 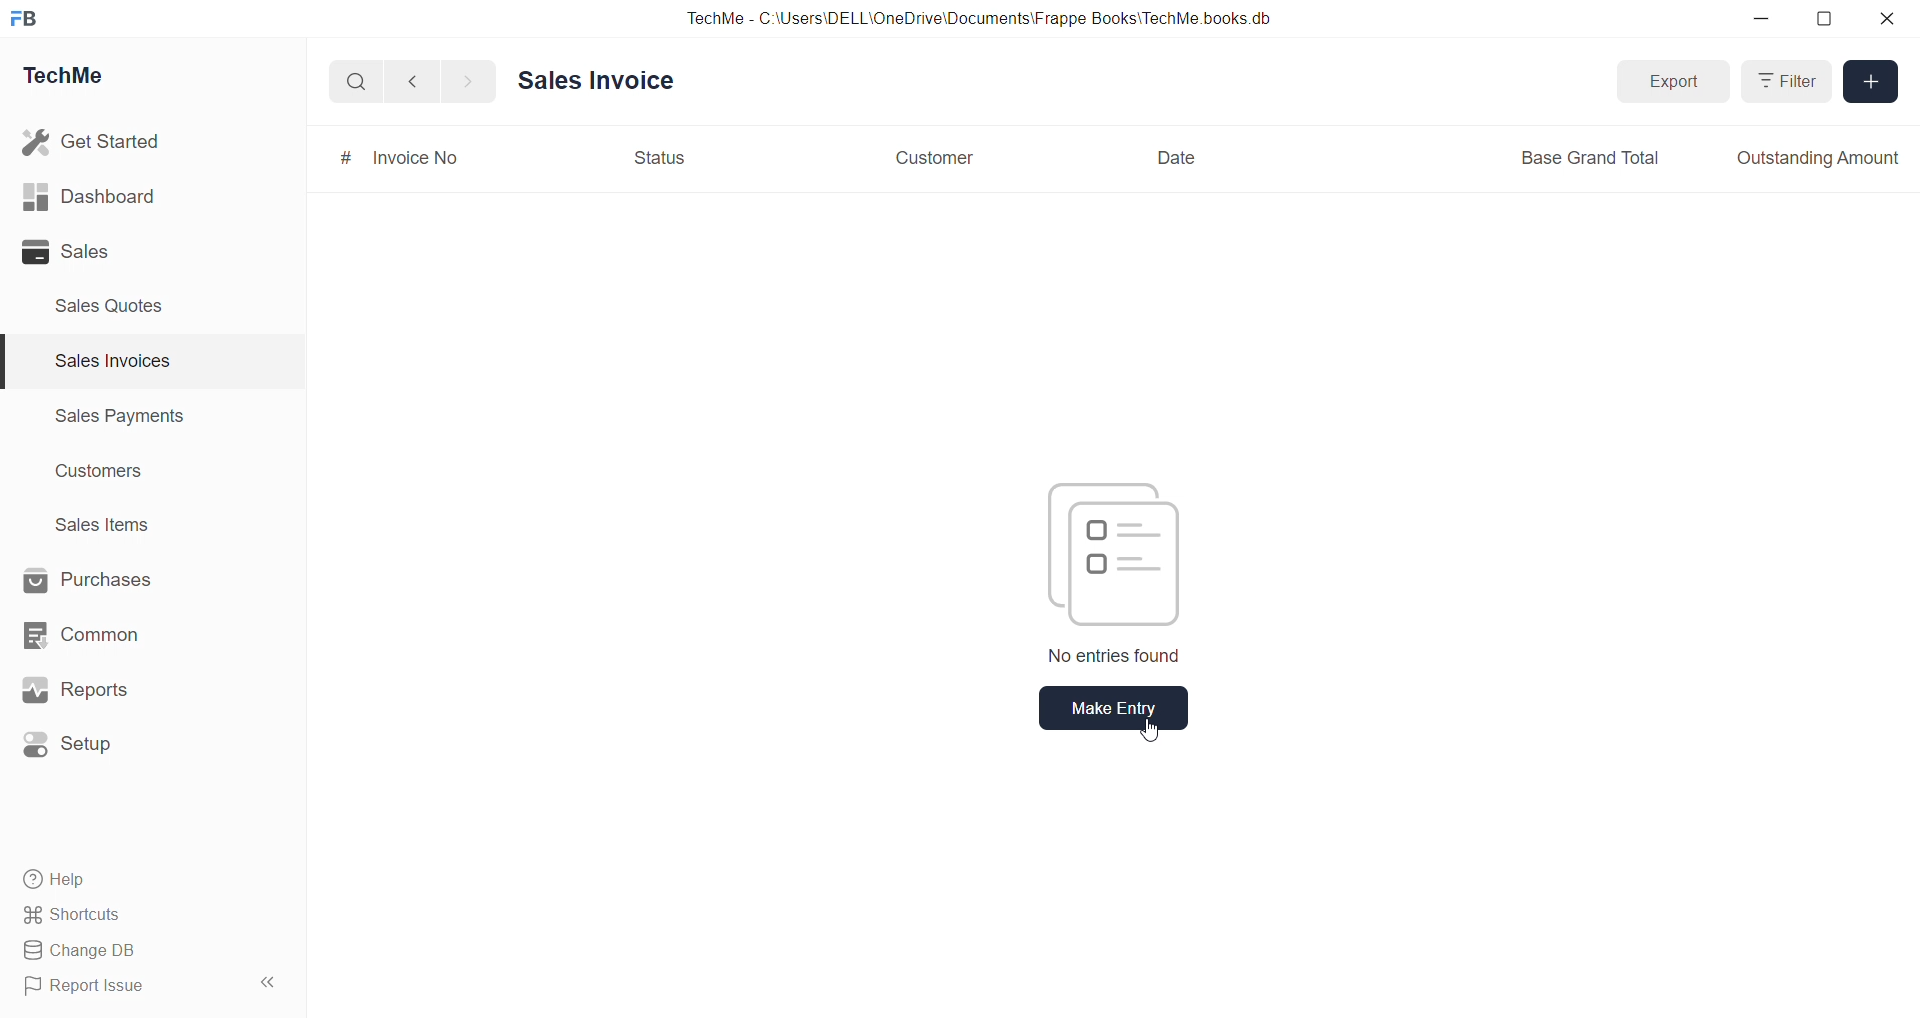 What do you see at coordinates (89, 196) in the screenshot?
I see `Dashboard` at bounding box center [89, 196].